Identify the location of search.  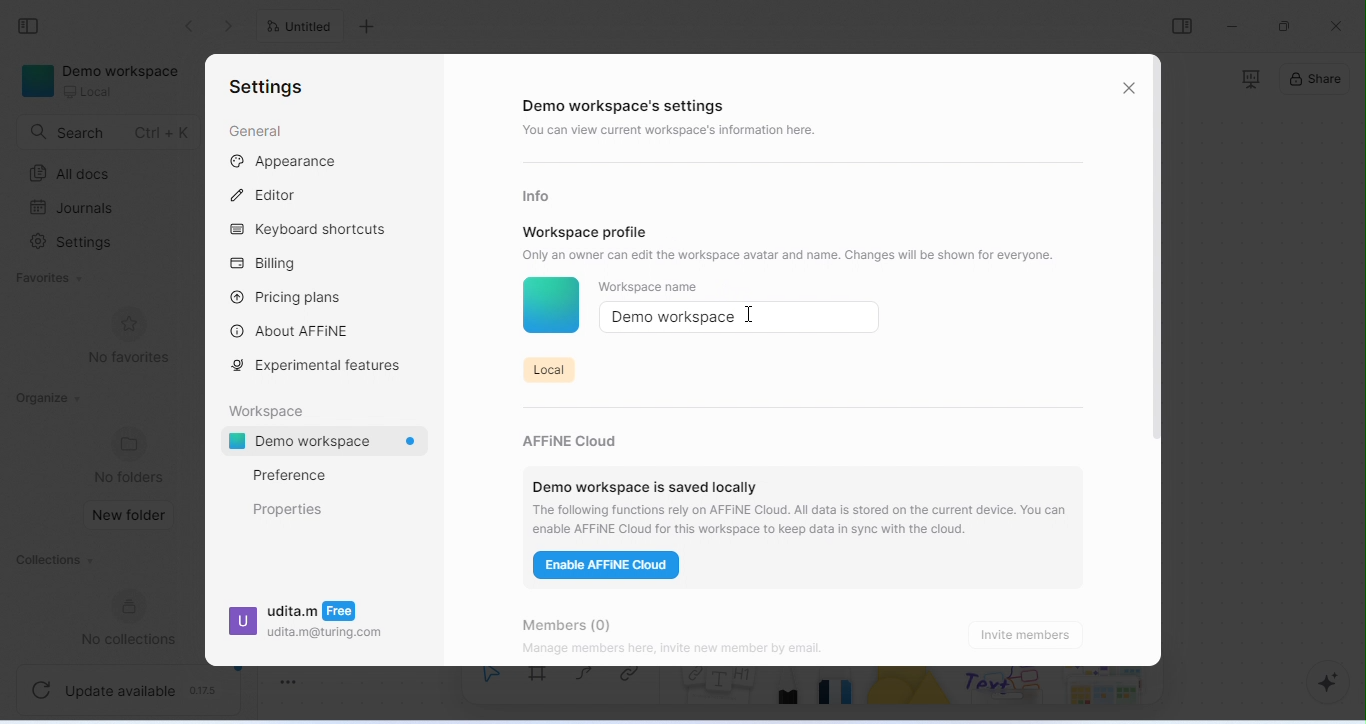
(109, 132).